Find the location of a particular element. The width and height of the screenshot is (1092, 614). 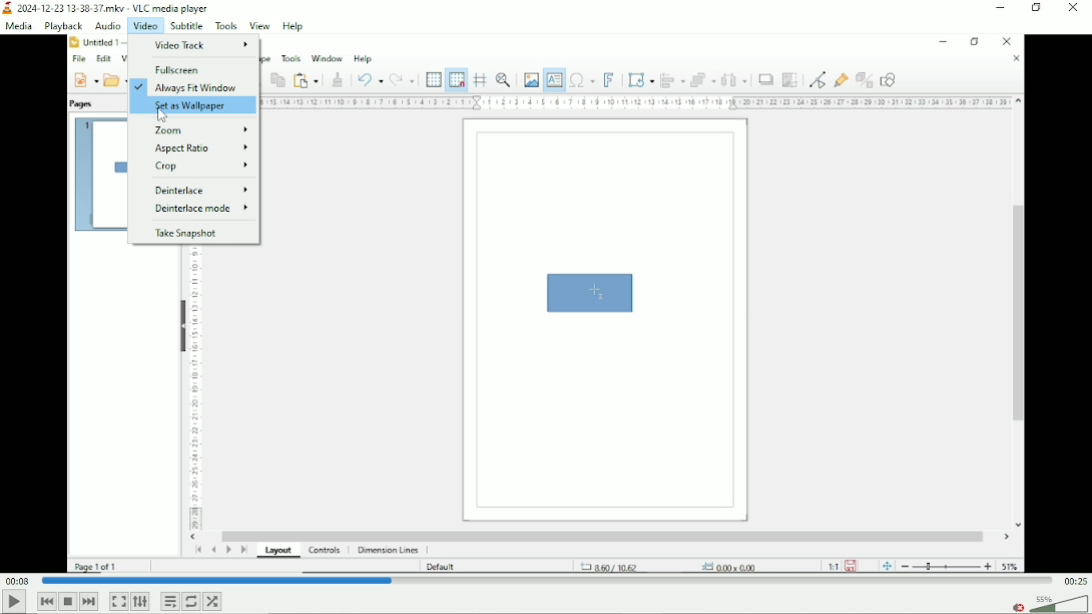

Audio is located at coordinates (108, 26).